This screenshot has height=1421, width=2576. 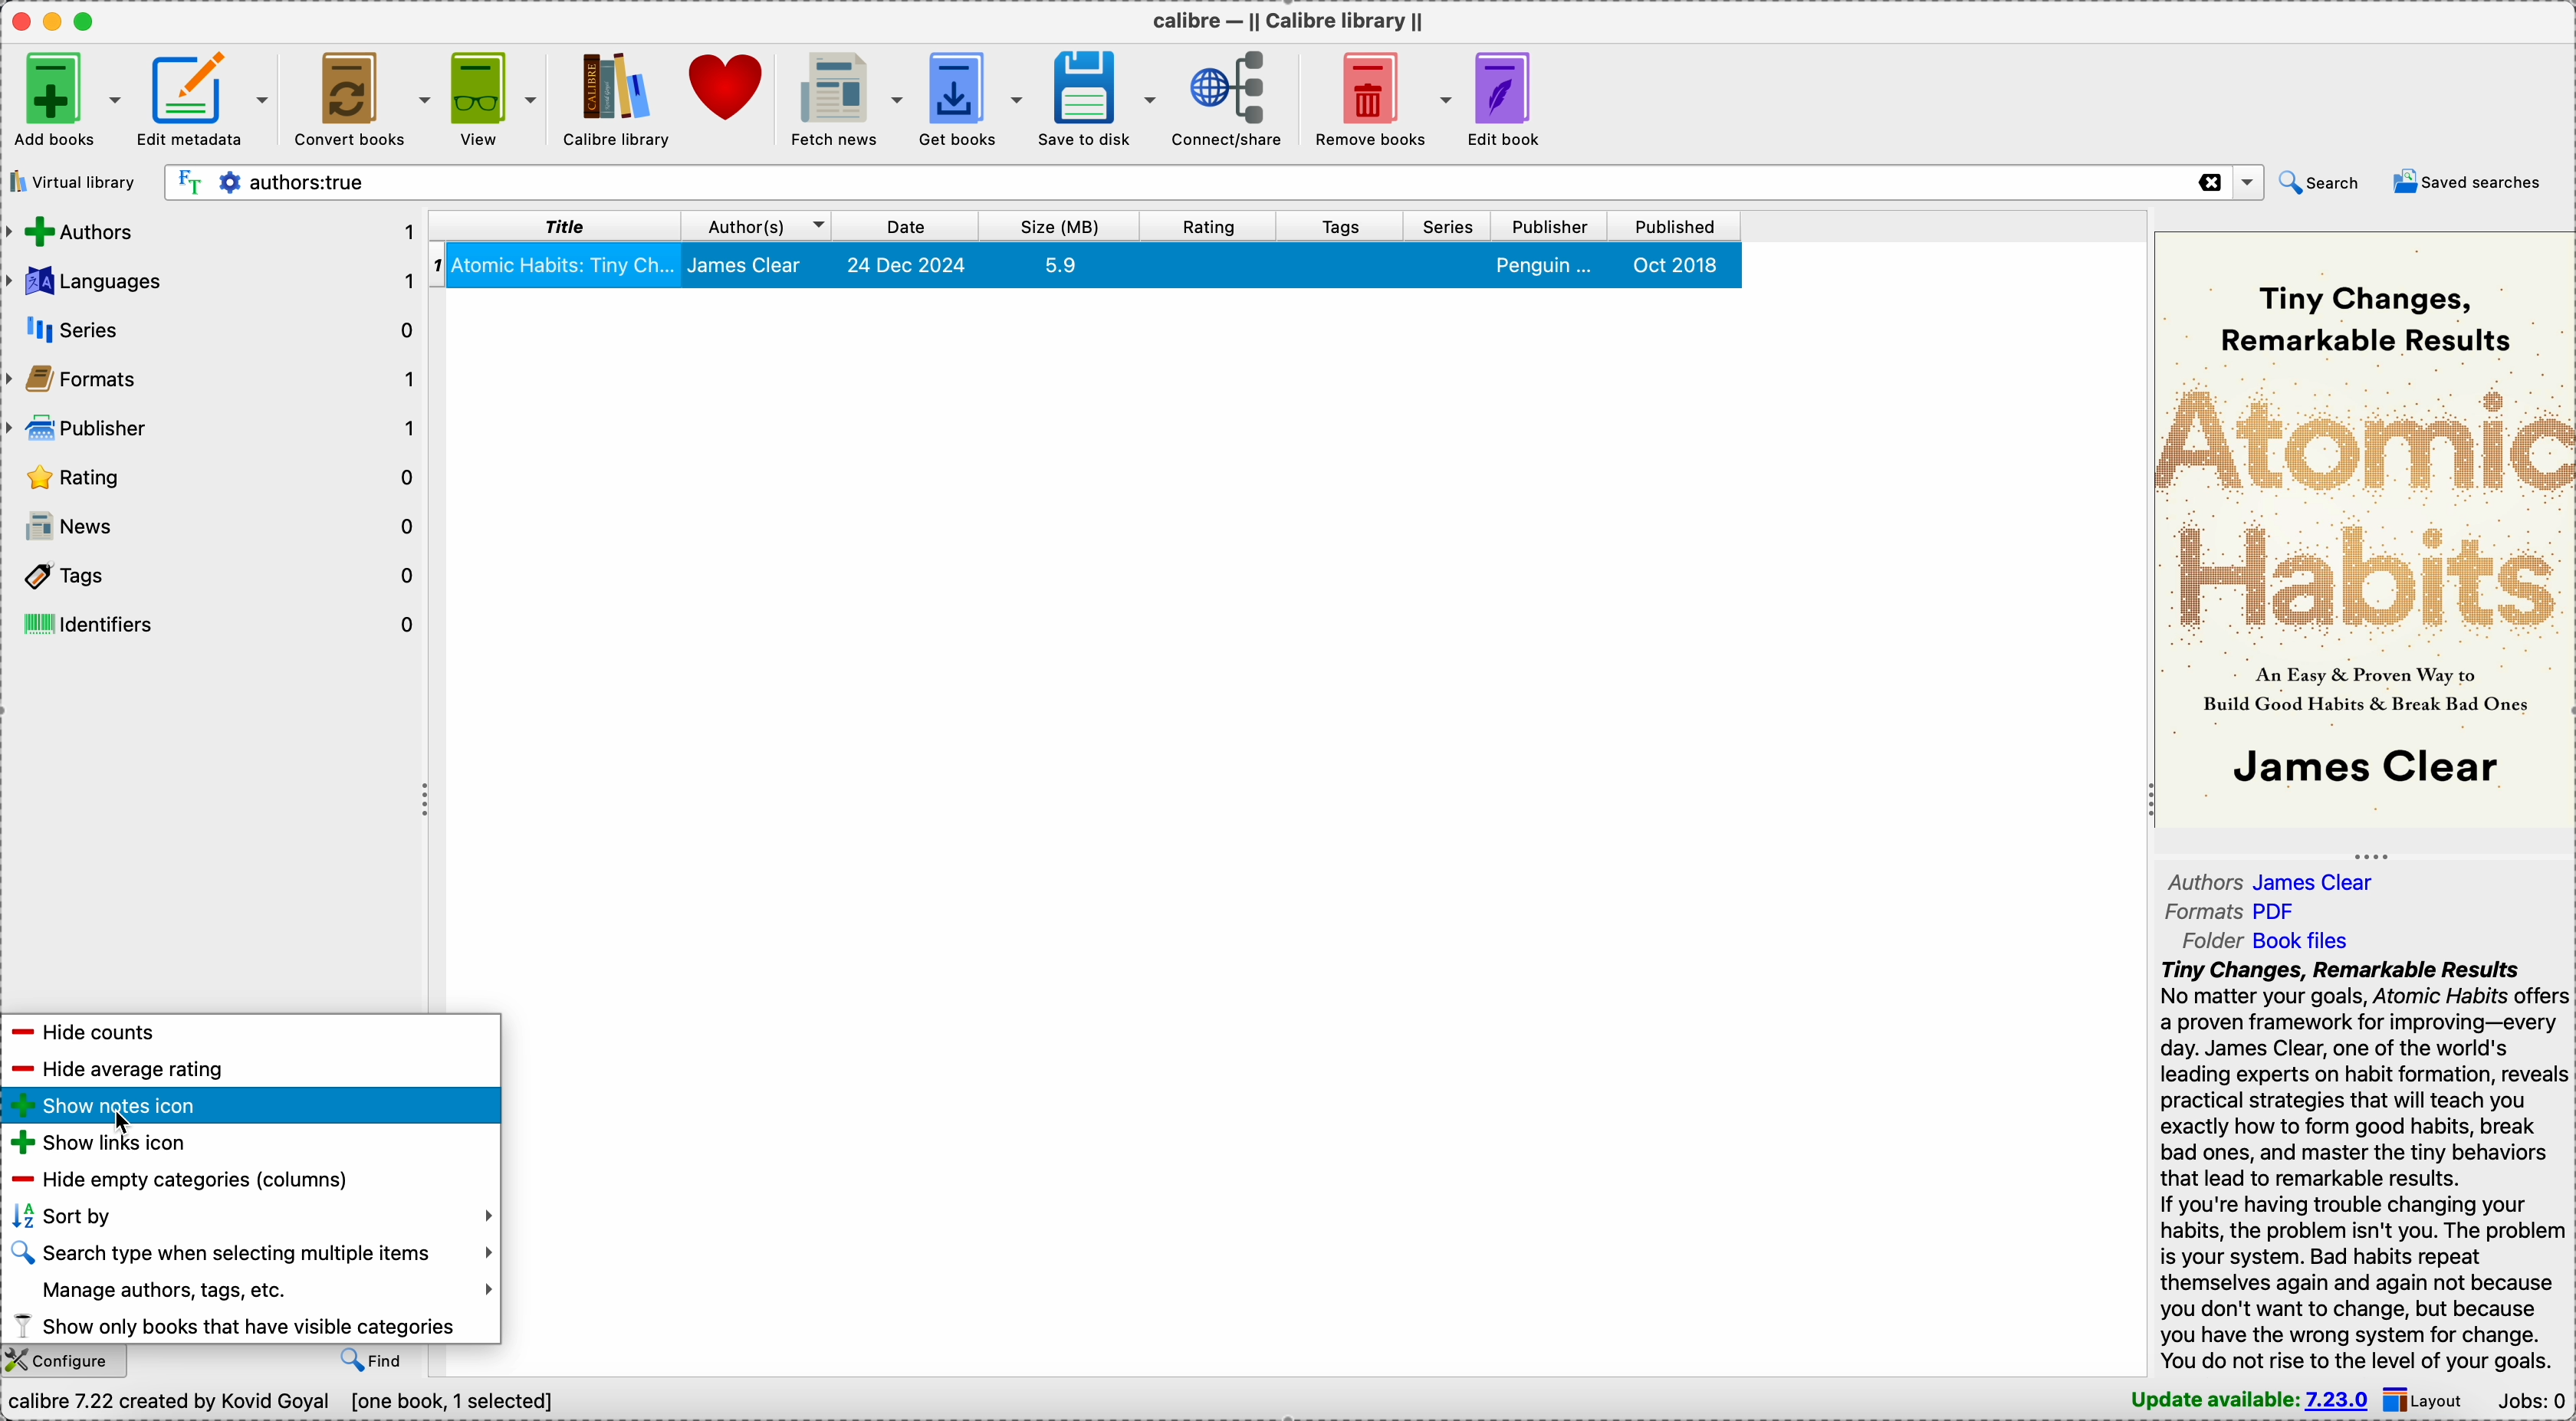 What do you see at coordinates (1209, 182) in the screenshot?
I see `search bar` at bounding box center [1209, 182].